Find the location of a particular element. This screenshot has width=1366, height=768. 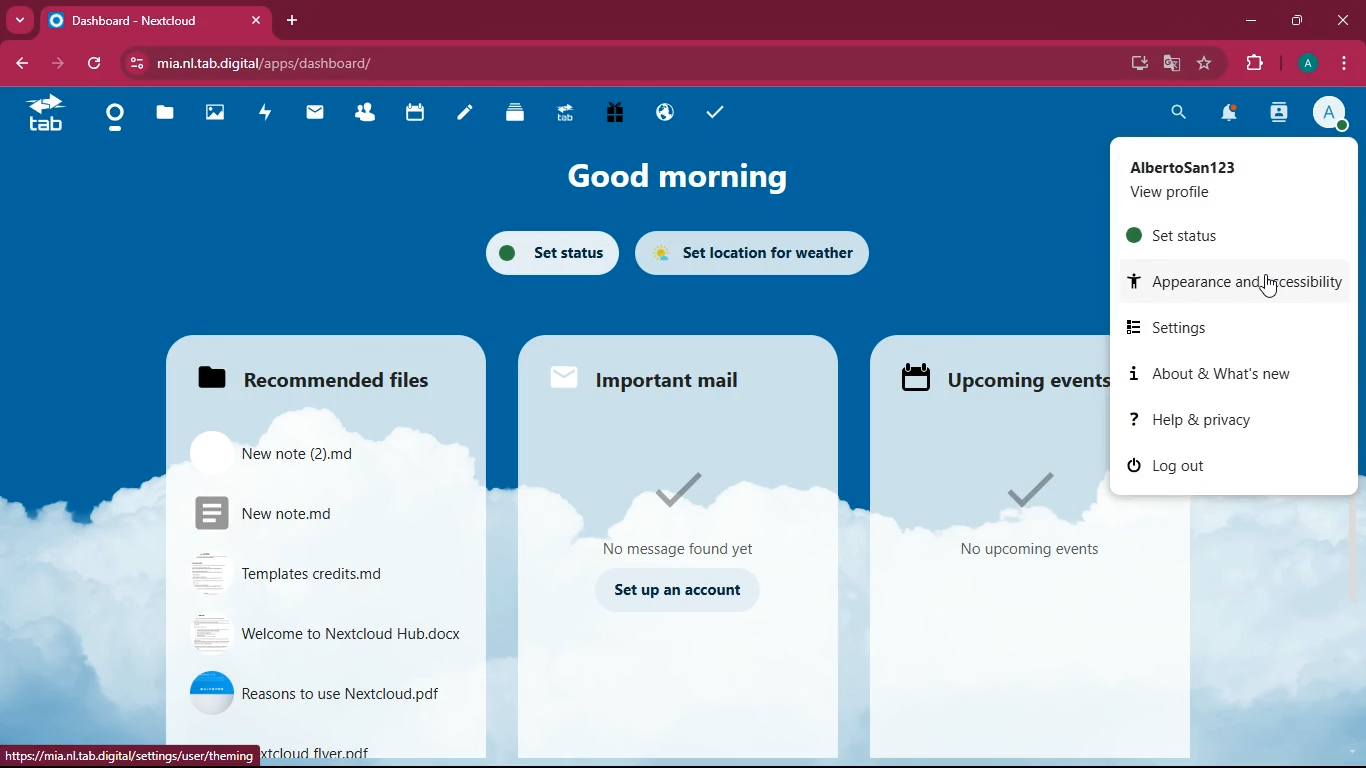

menu is located at coordinates (1345, 64).